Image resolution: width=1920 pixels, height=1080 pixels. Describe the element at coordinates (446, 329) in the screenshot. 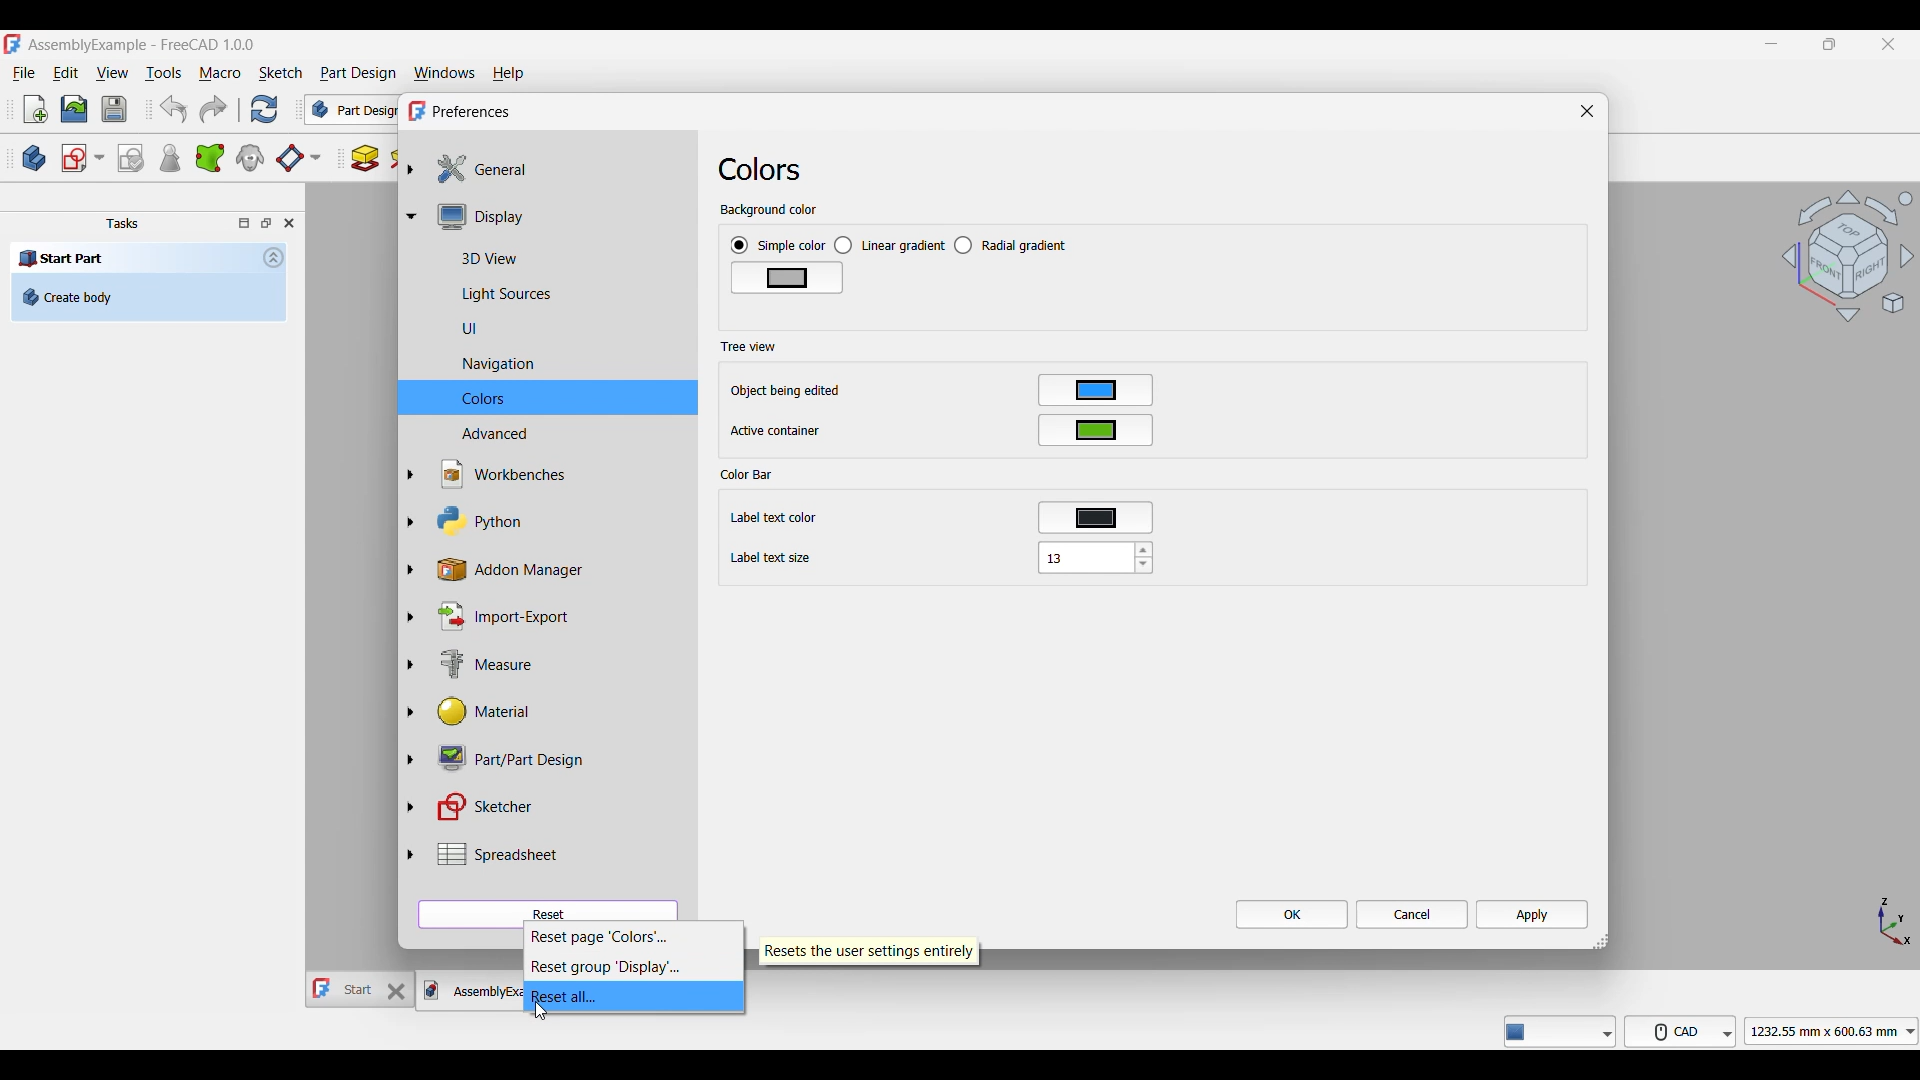

I see `UI` at that location.